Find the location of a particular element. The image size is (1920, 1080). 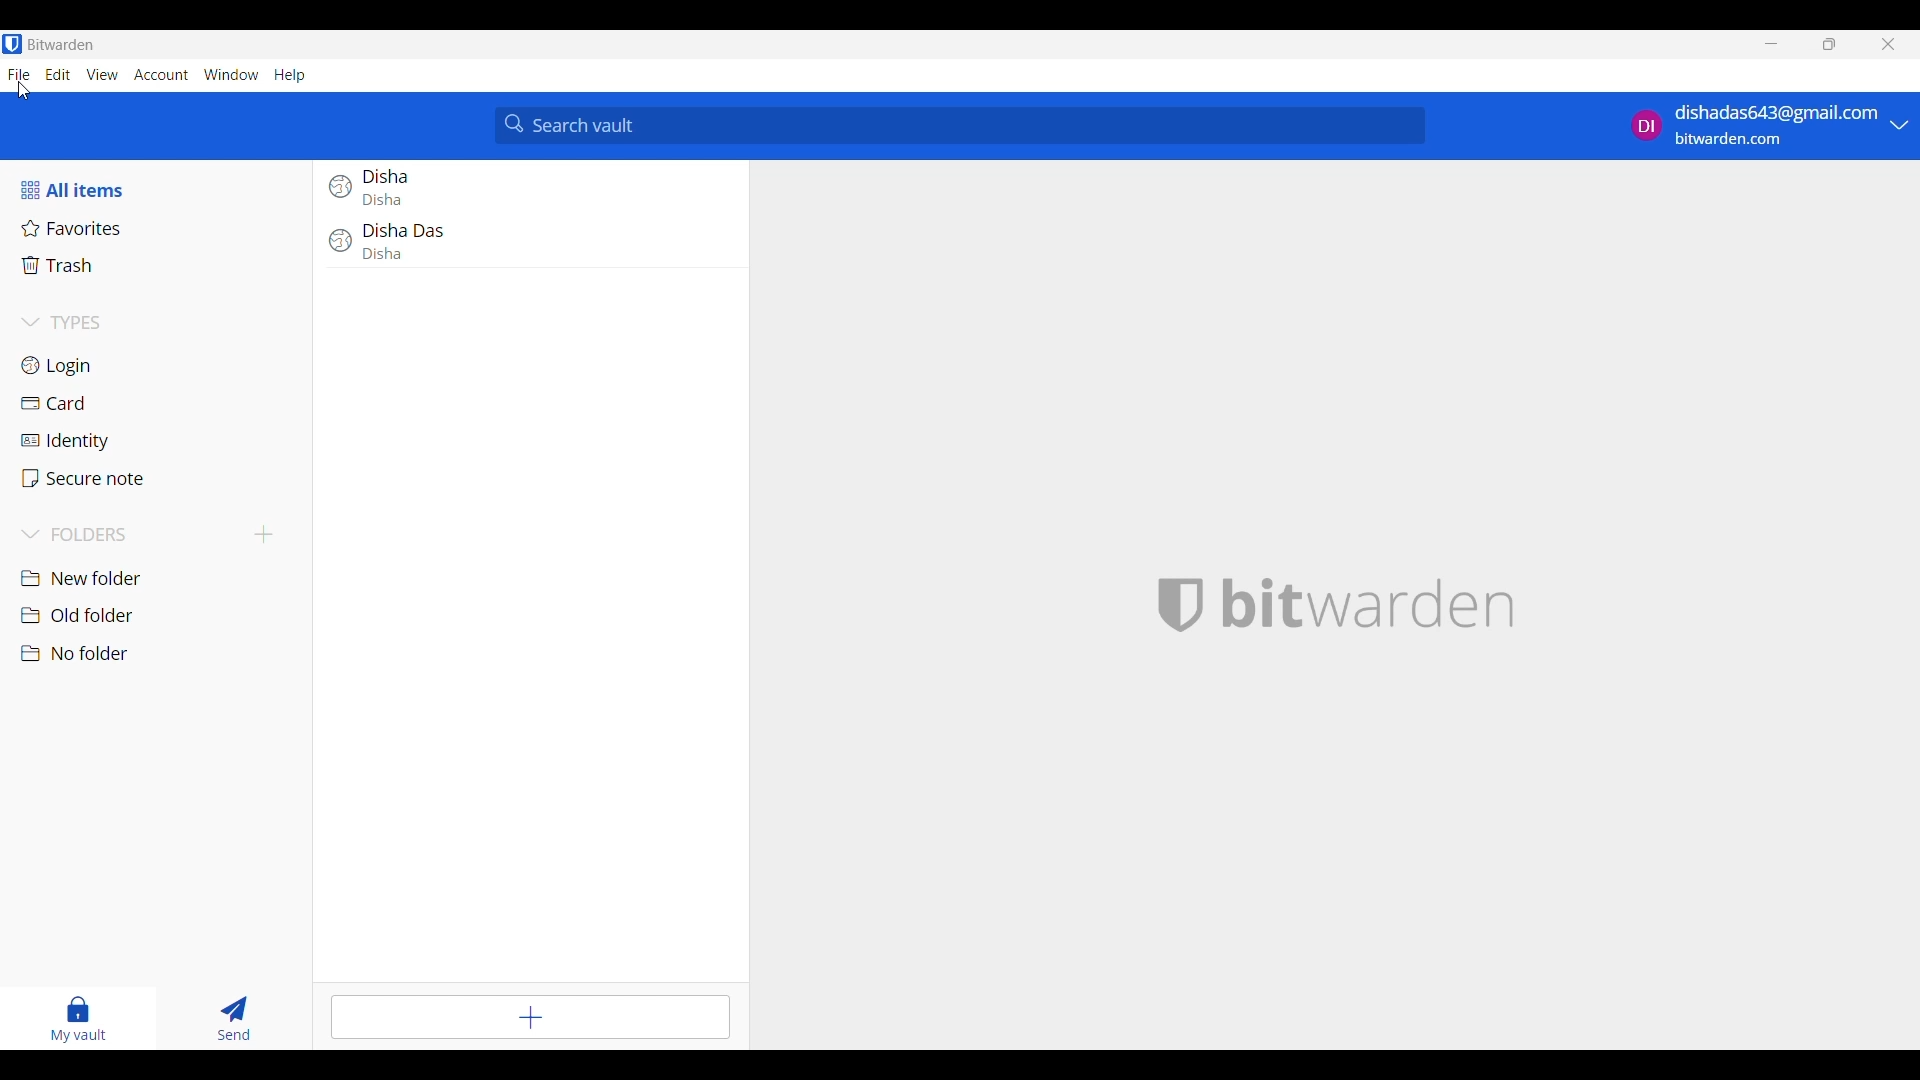

login entry info  is located at coordinates (523, 245).